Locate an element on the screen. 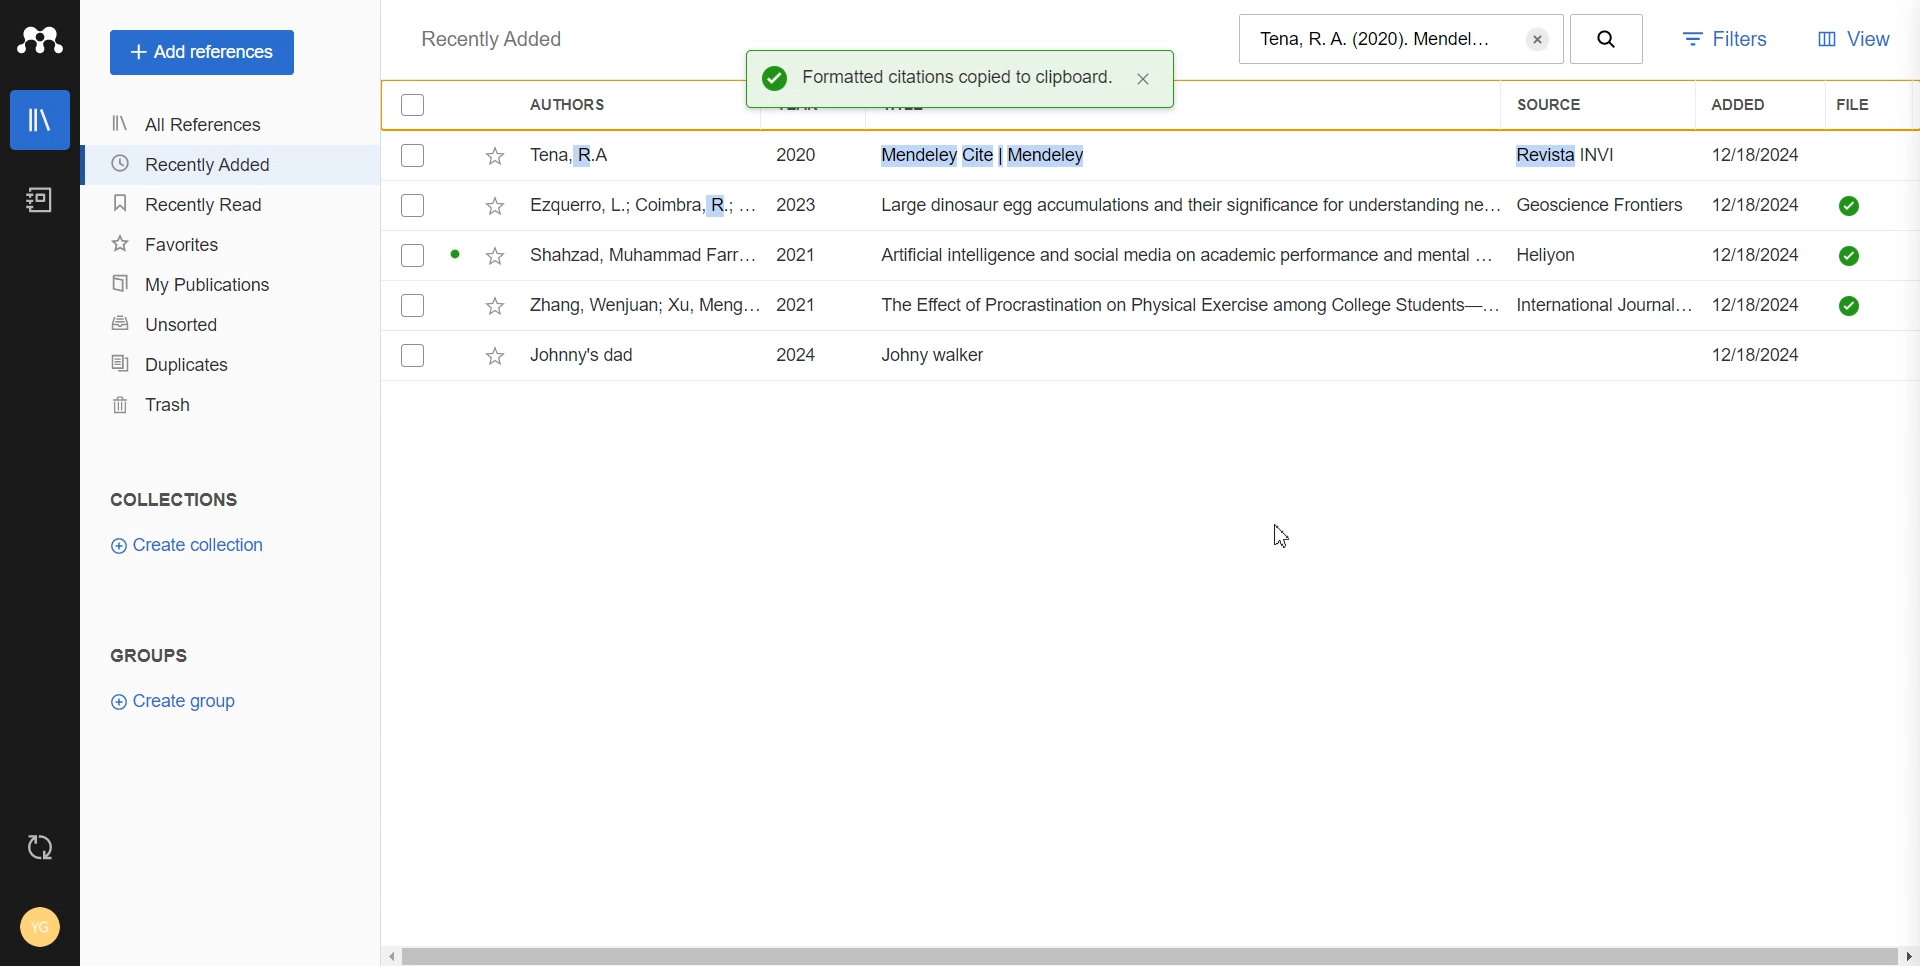  Tena, RA 2020 i. Mendeley Cite | Mendeley Revista INVI is located at coordinates (1098, 159).